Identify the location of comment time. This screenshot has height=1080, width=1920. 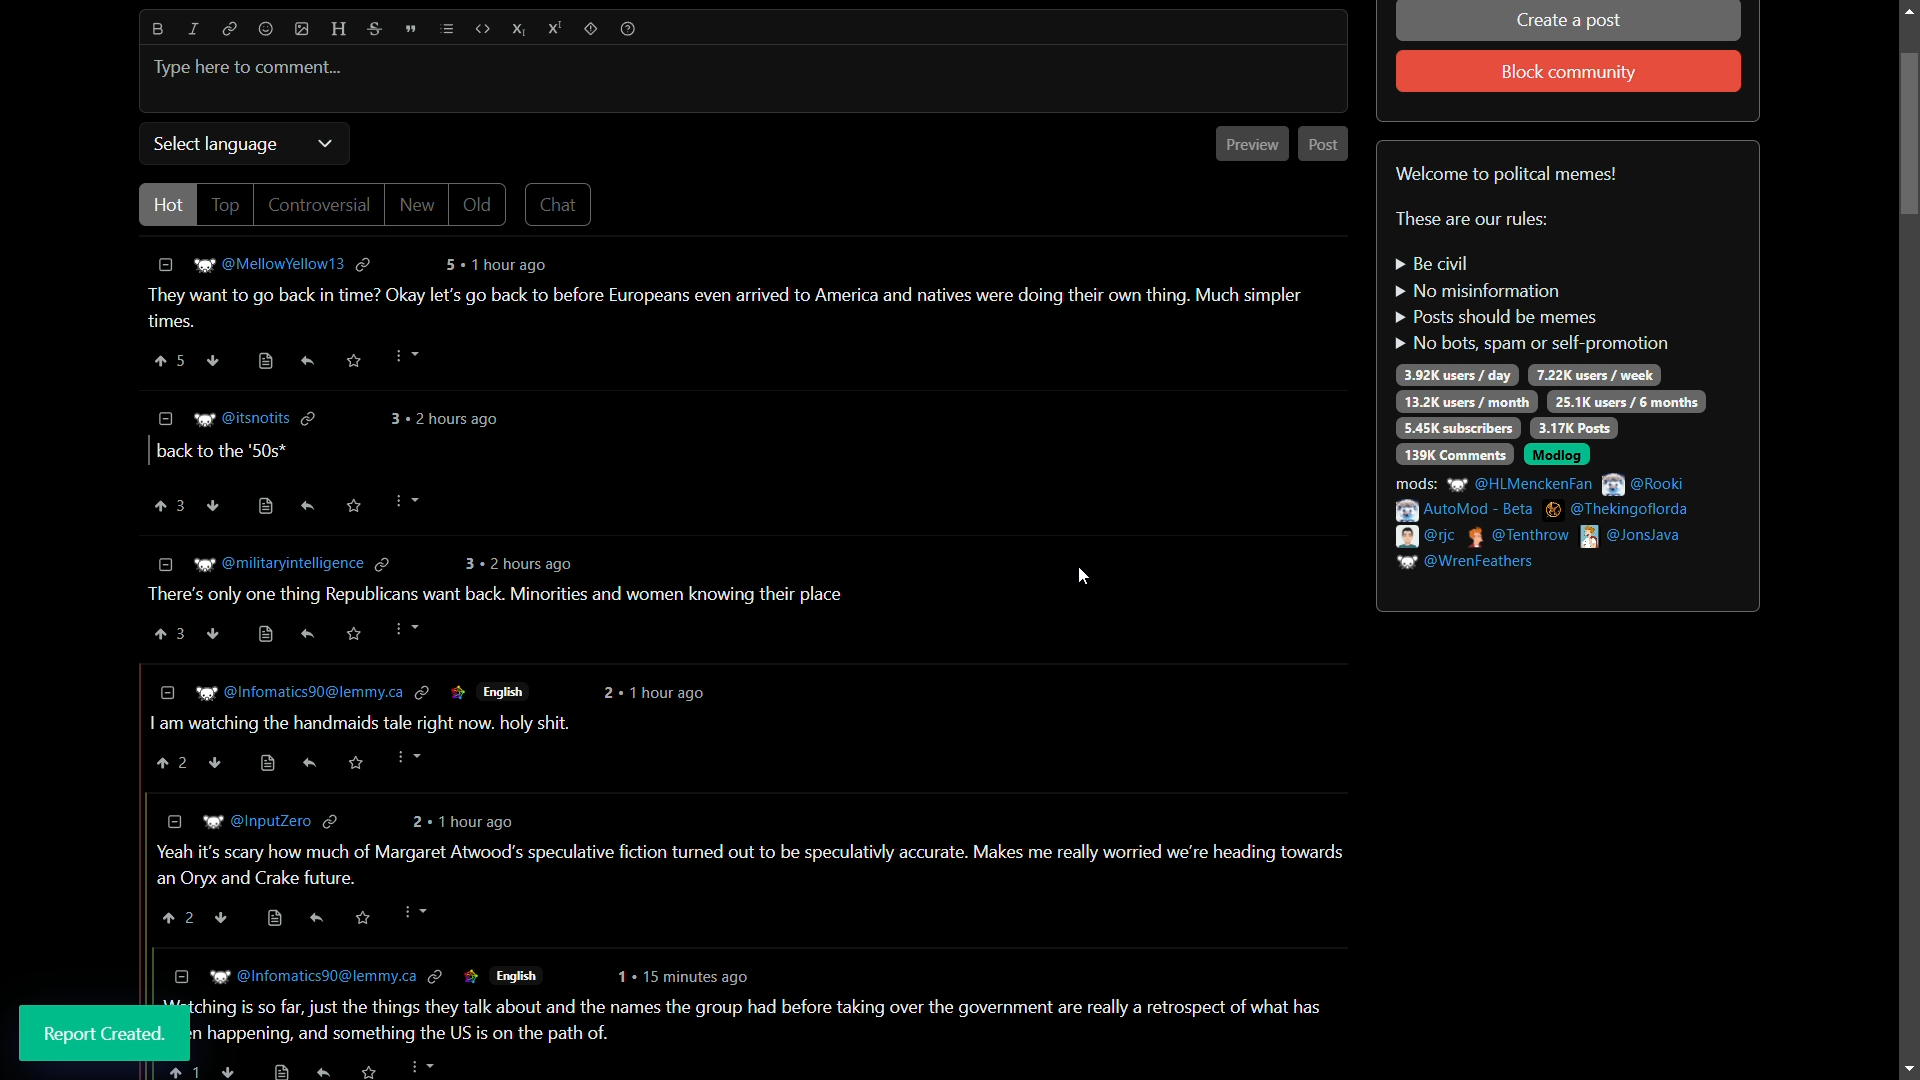
(448, 419).